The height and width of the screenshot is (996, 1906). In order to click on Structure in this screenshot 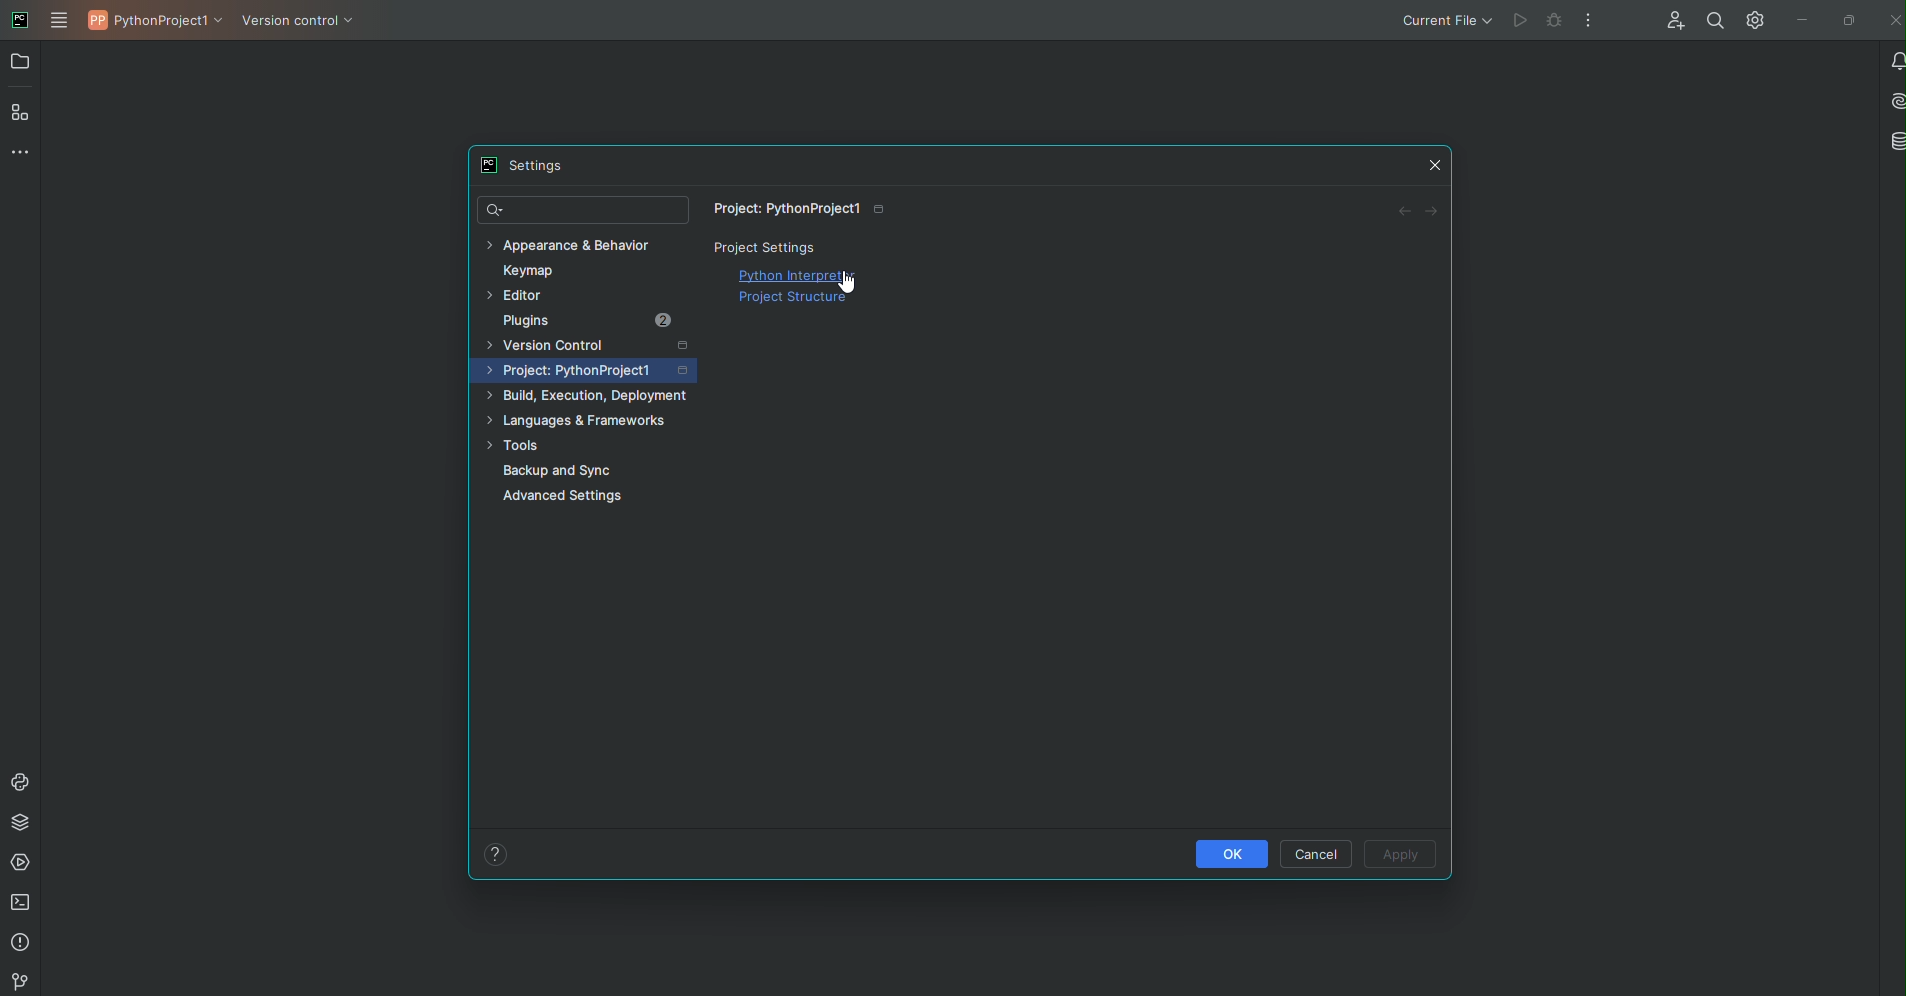, I will do `click(23, 114)`.